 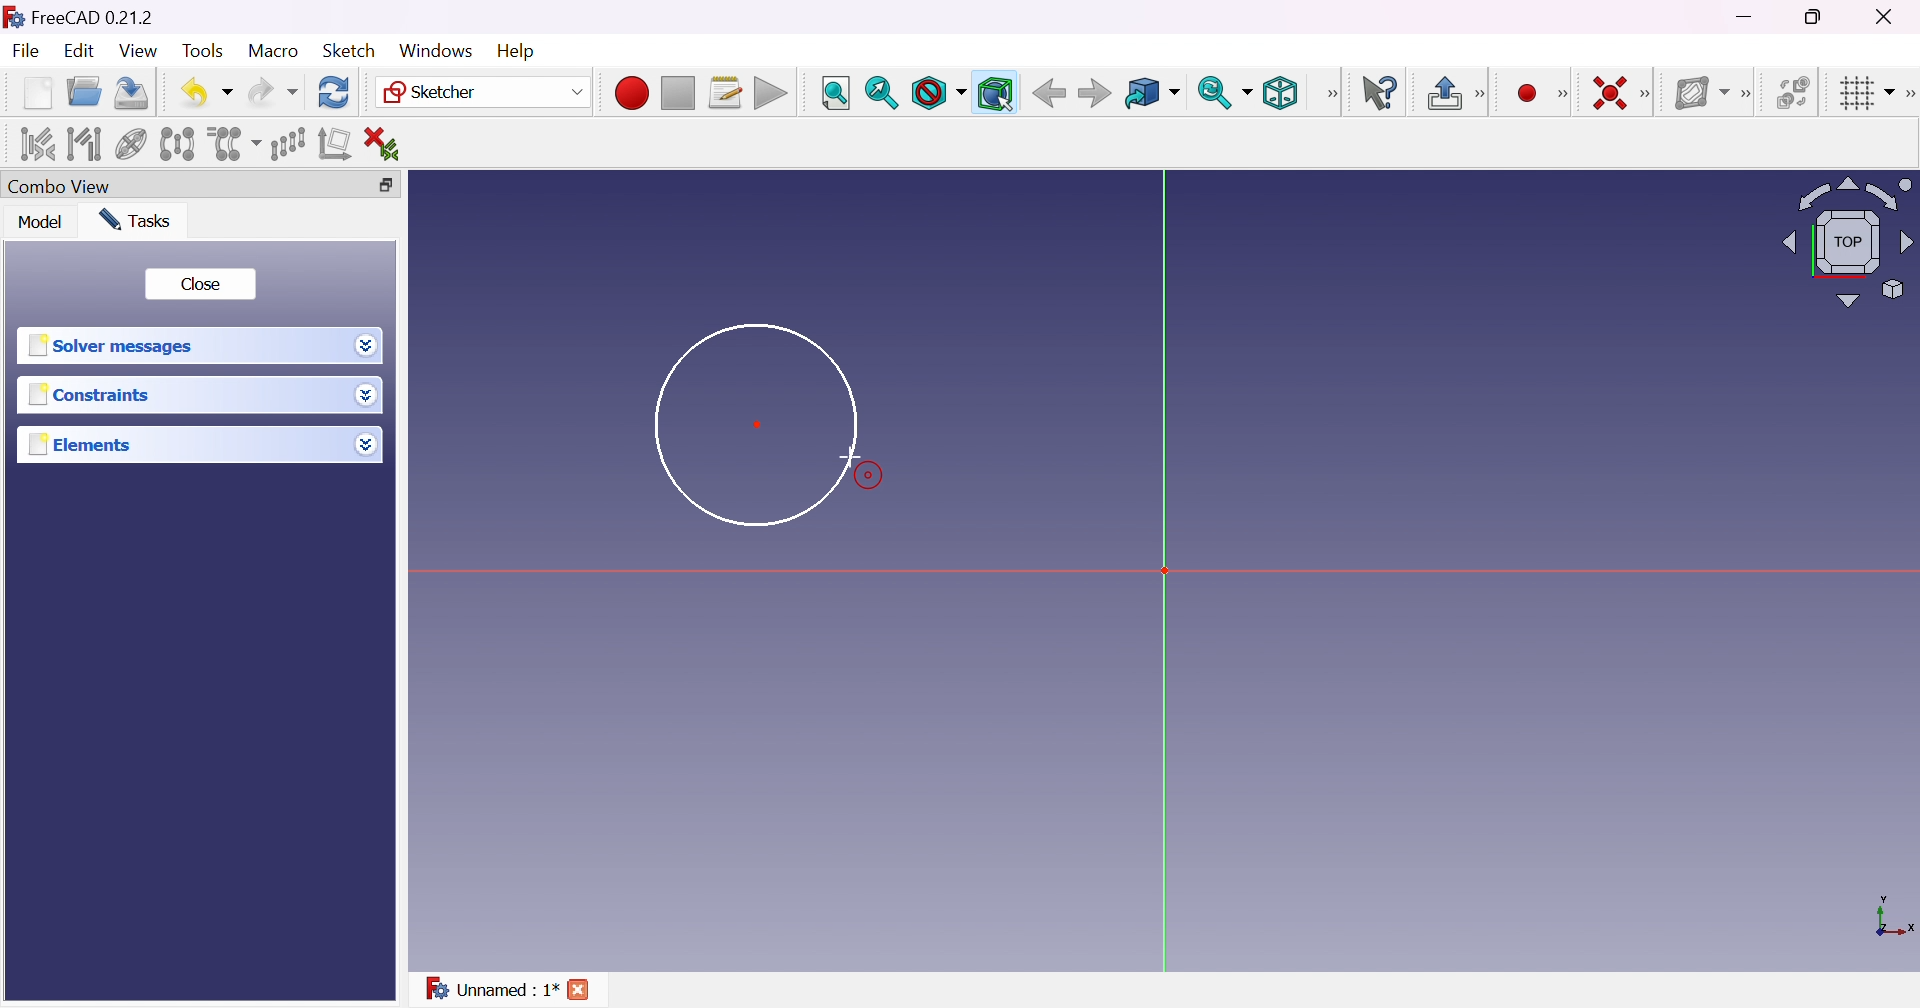 What do you see at coordinates (94, 395) in the screenshot?
I see `Constraints` at bounding box center [94, 395].